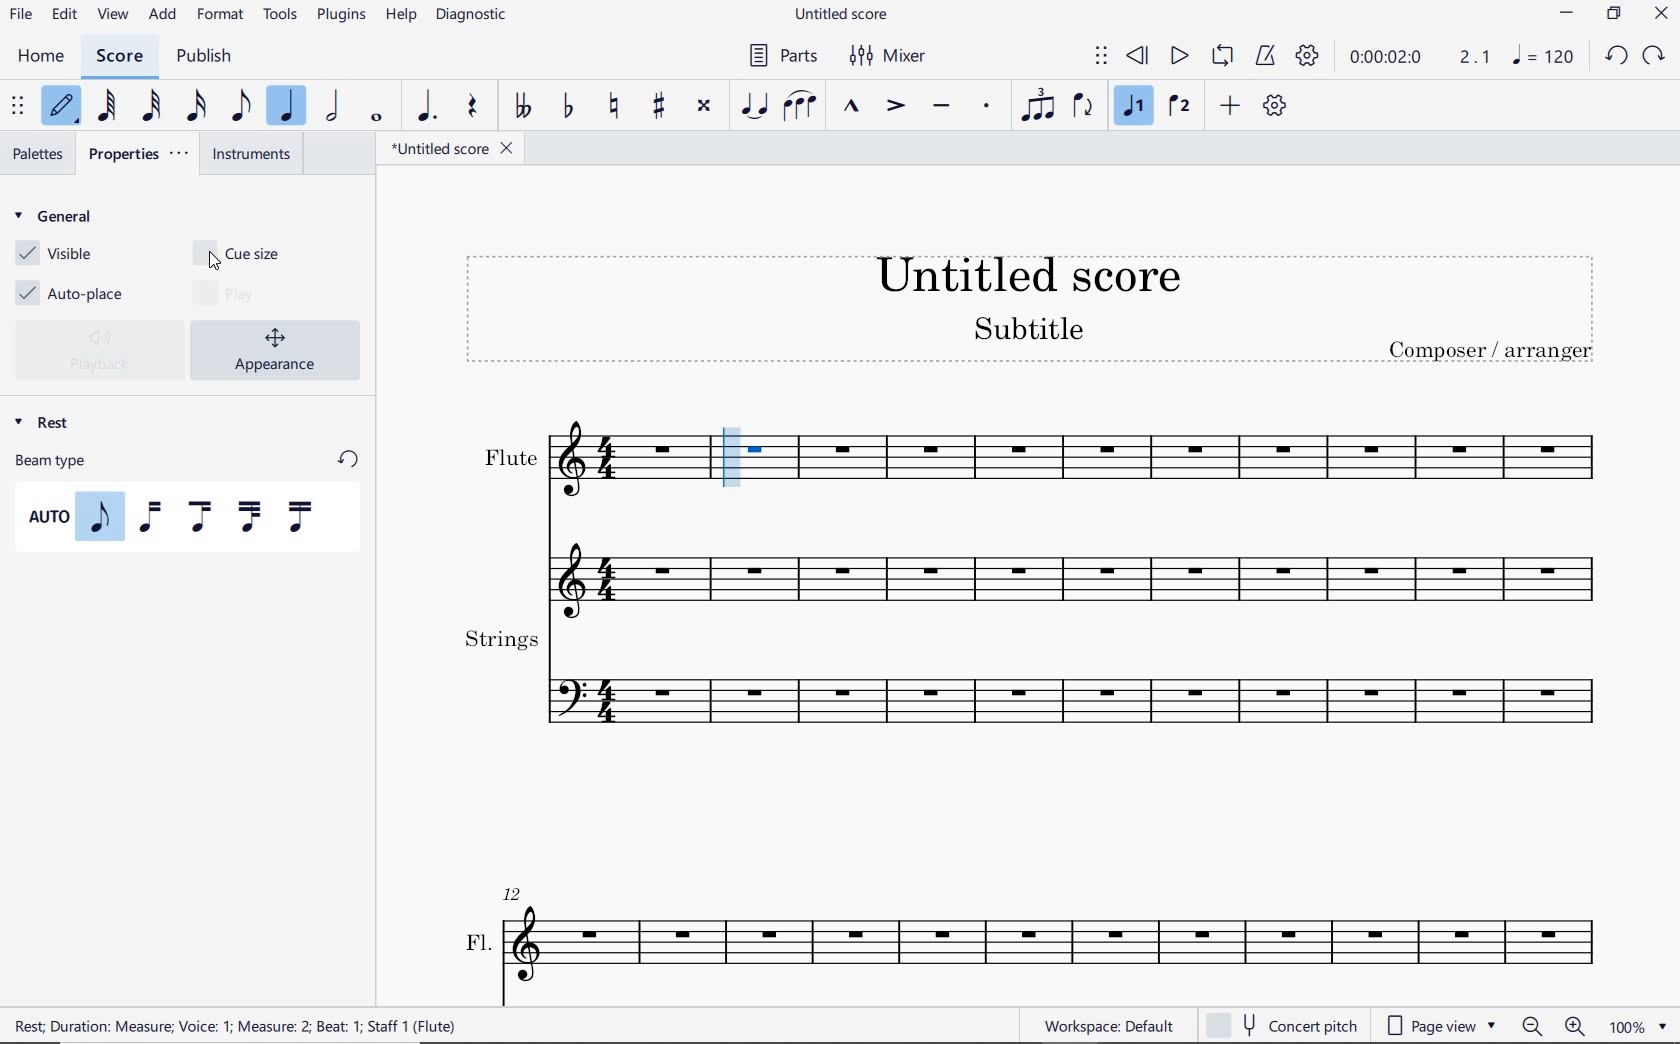 The width and height of the screenshot is (1680, 1044). What do you see at coordinates (1030, 563) in the screenshot?
I see `flute` at bounding box center [1030, 563].